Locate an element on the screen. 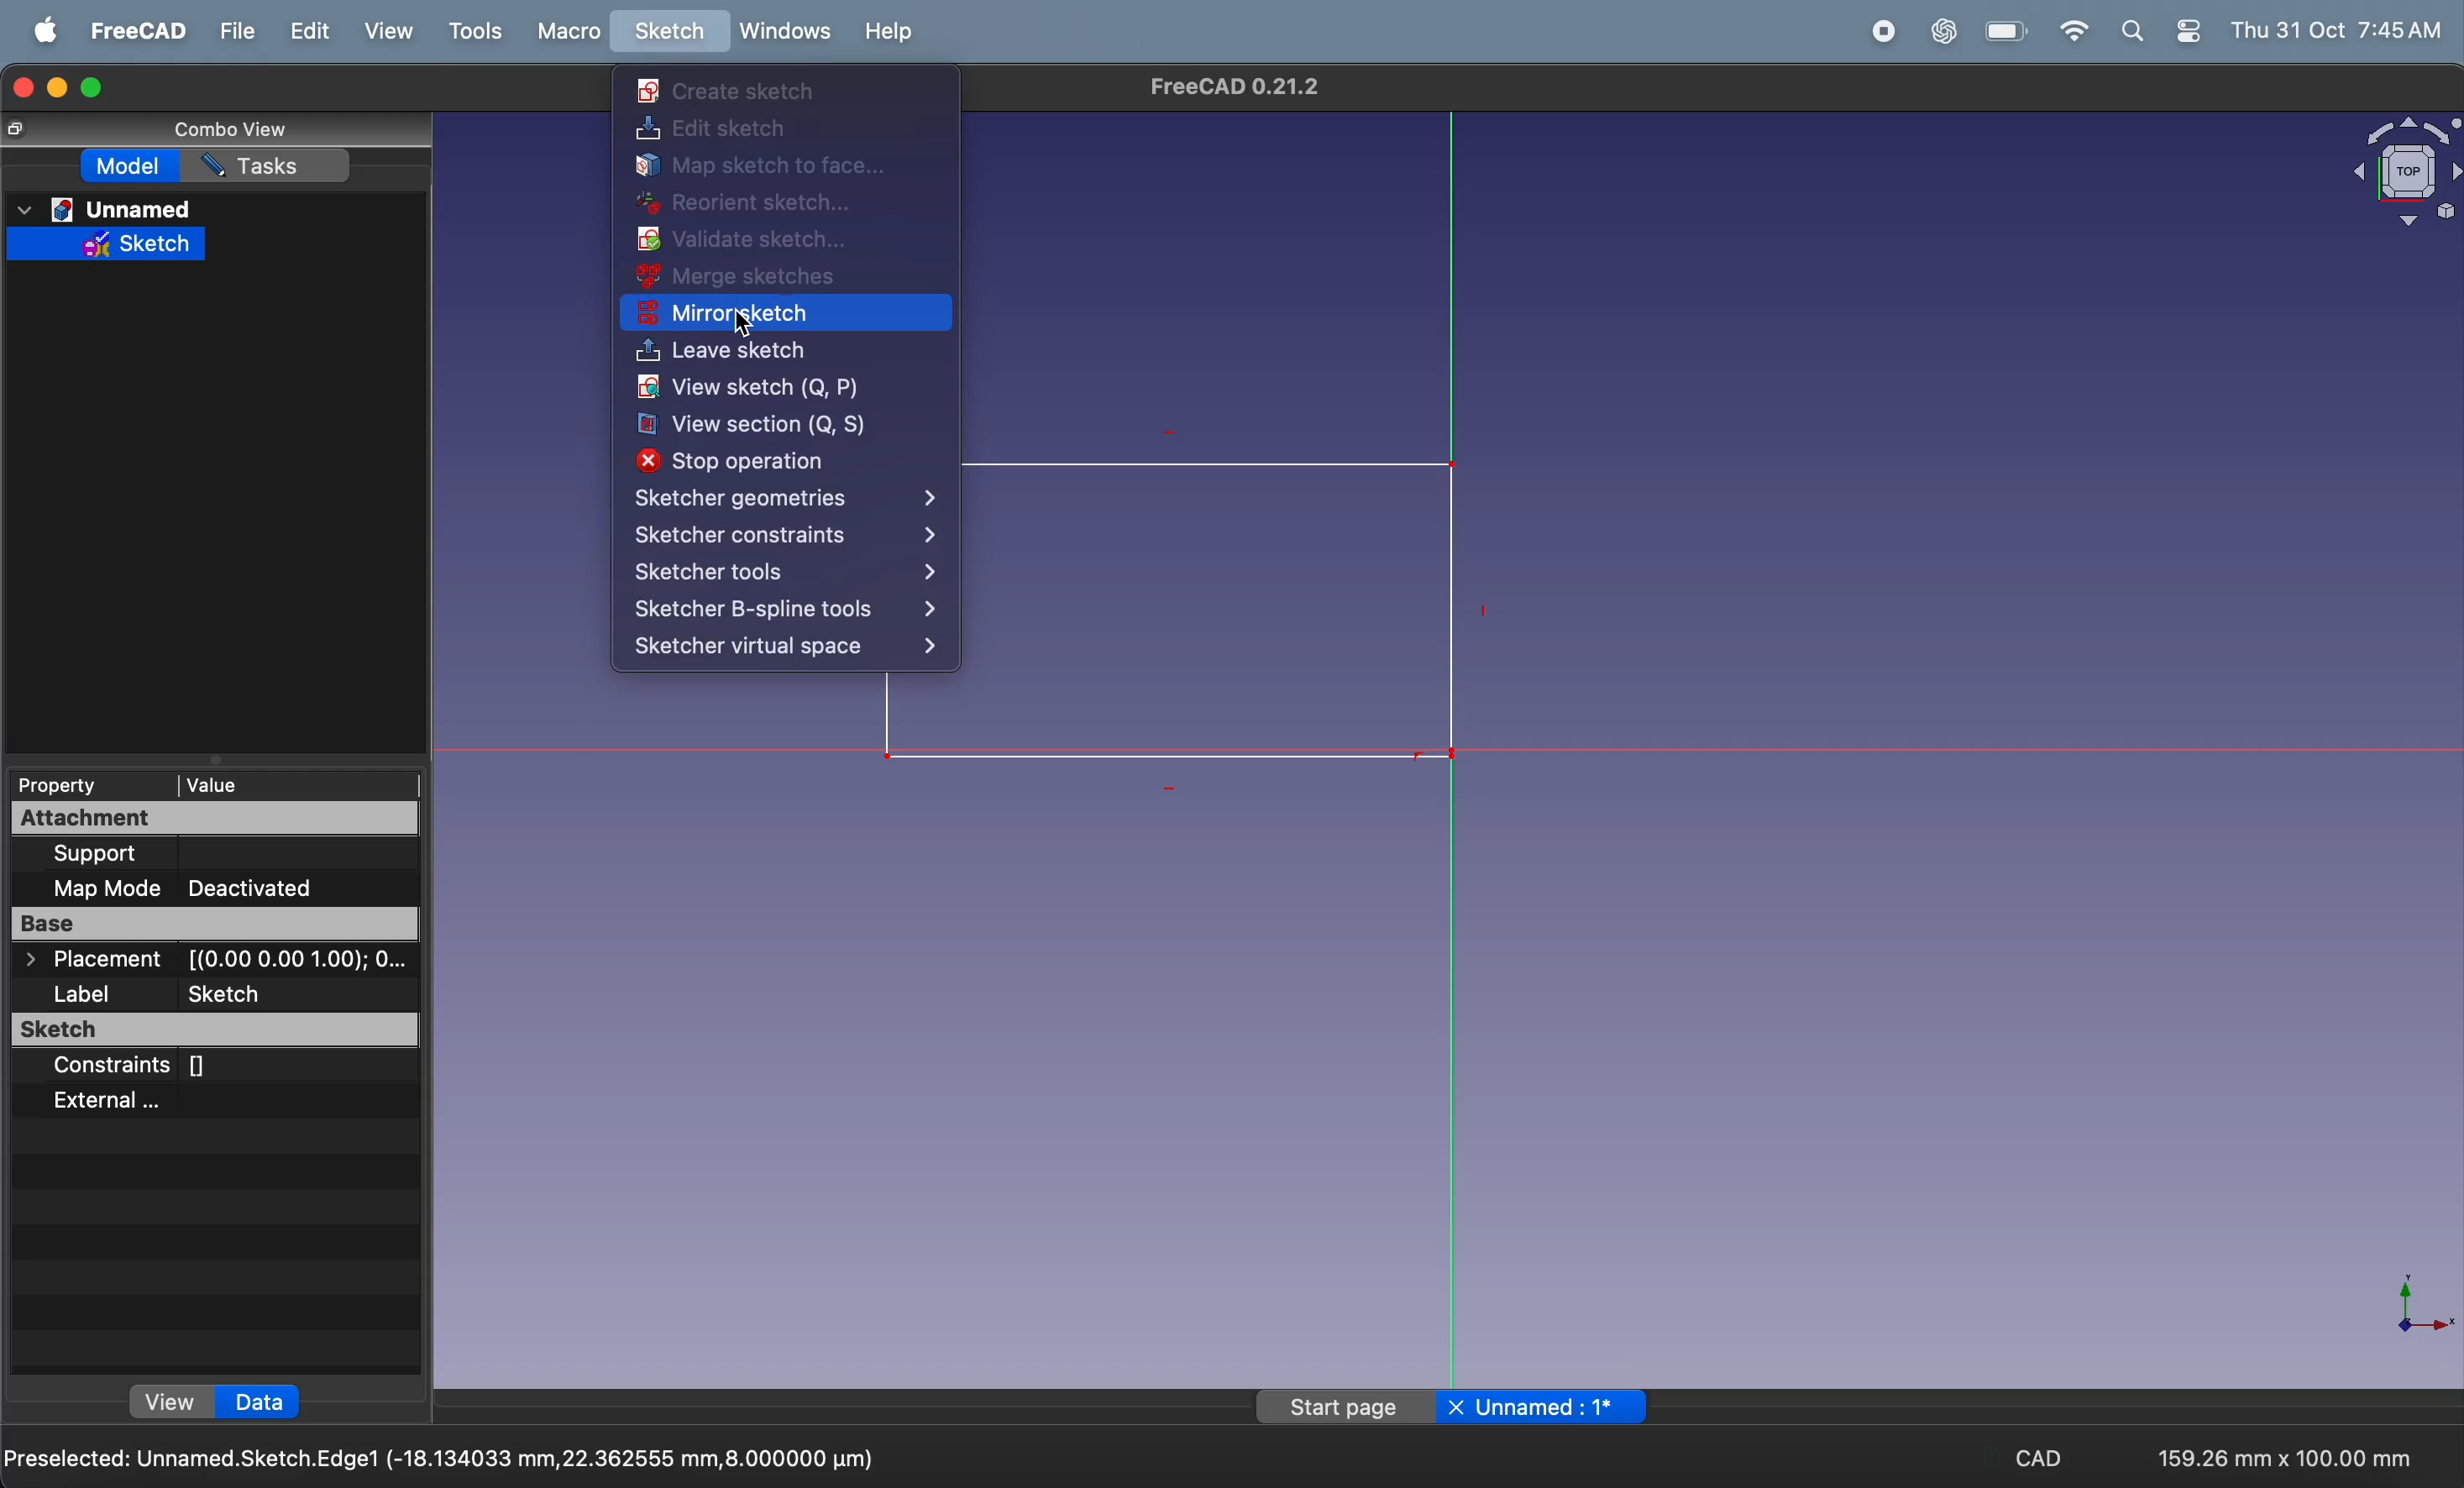  apple menu is located at coordinates (36, 32).